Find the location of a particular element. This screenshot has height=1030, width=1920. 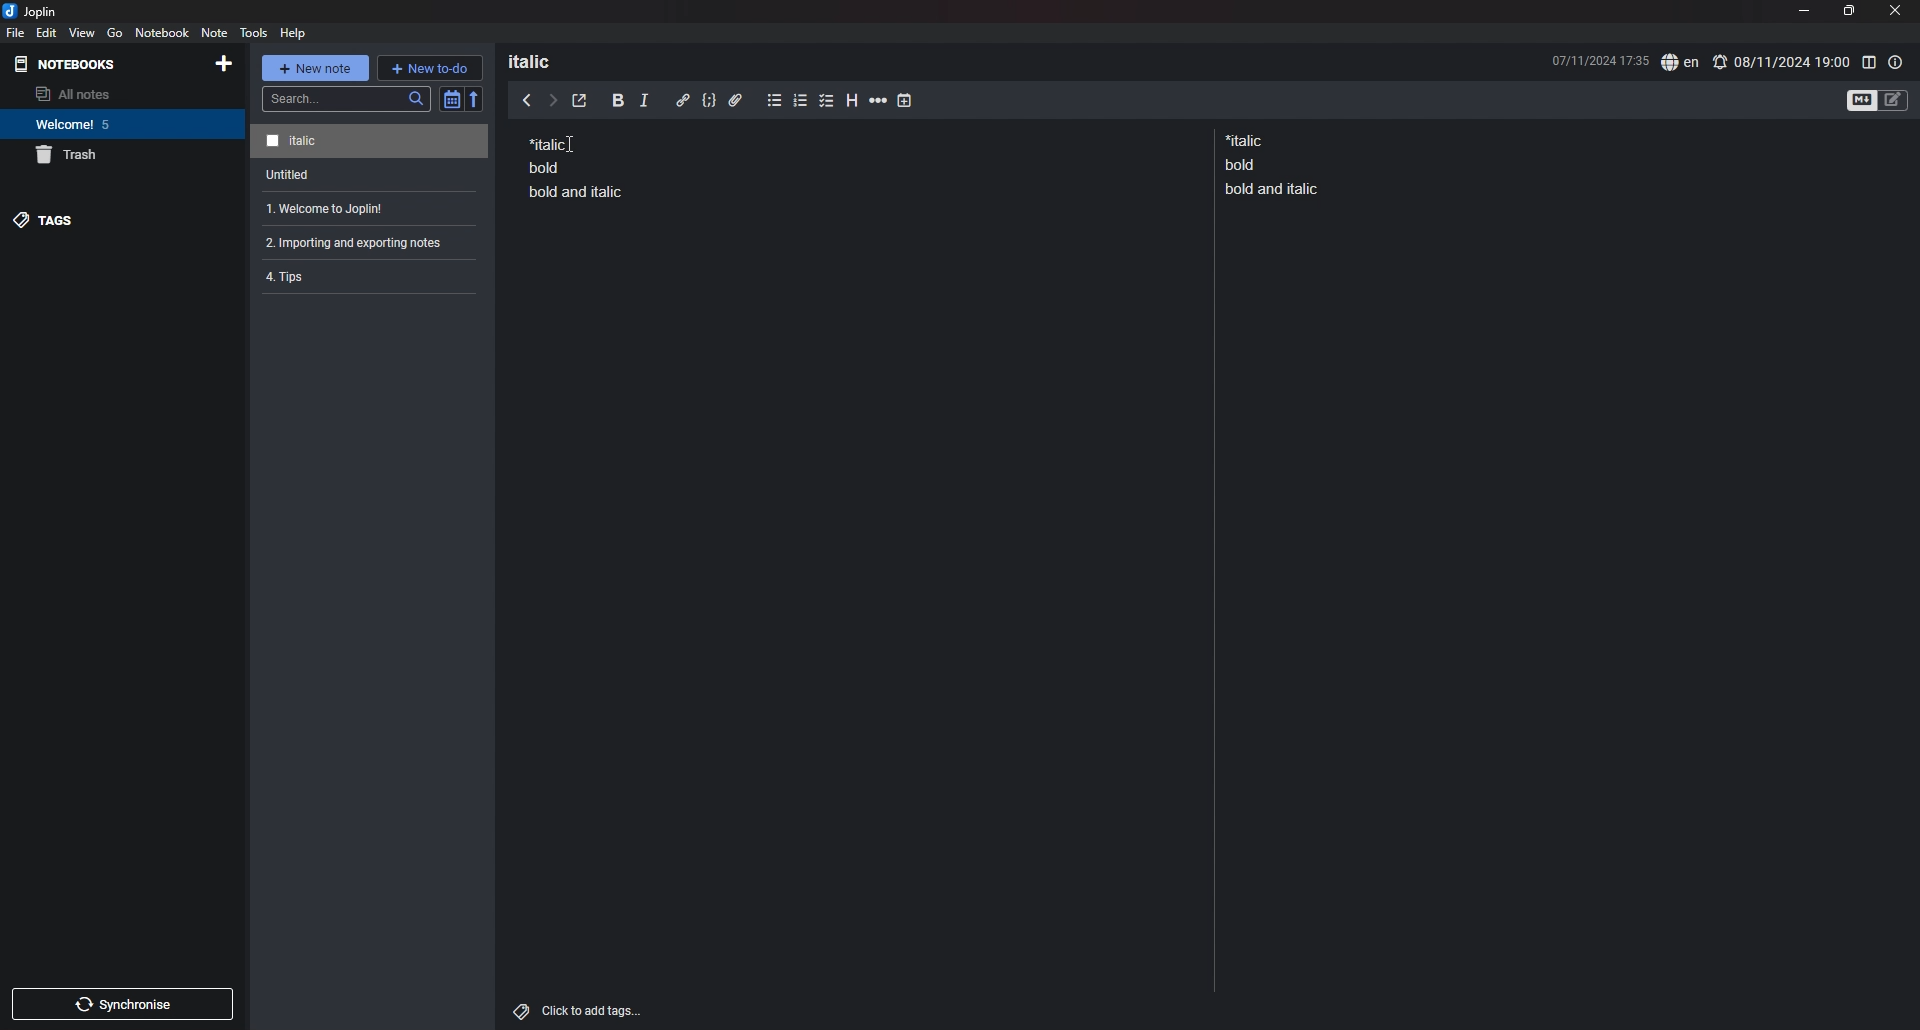

bullet list is located at coordinates (774, 101).